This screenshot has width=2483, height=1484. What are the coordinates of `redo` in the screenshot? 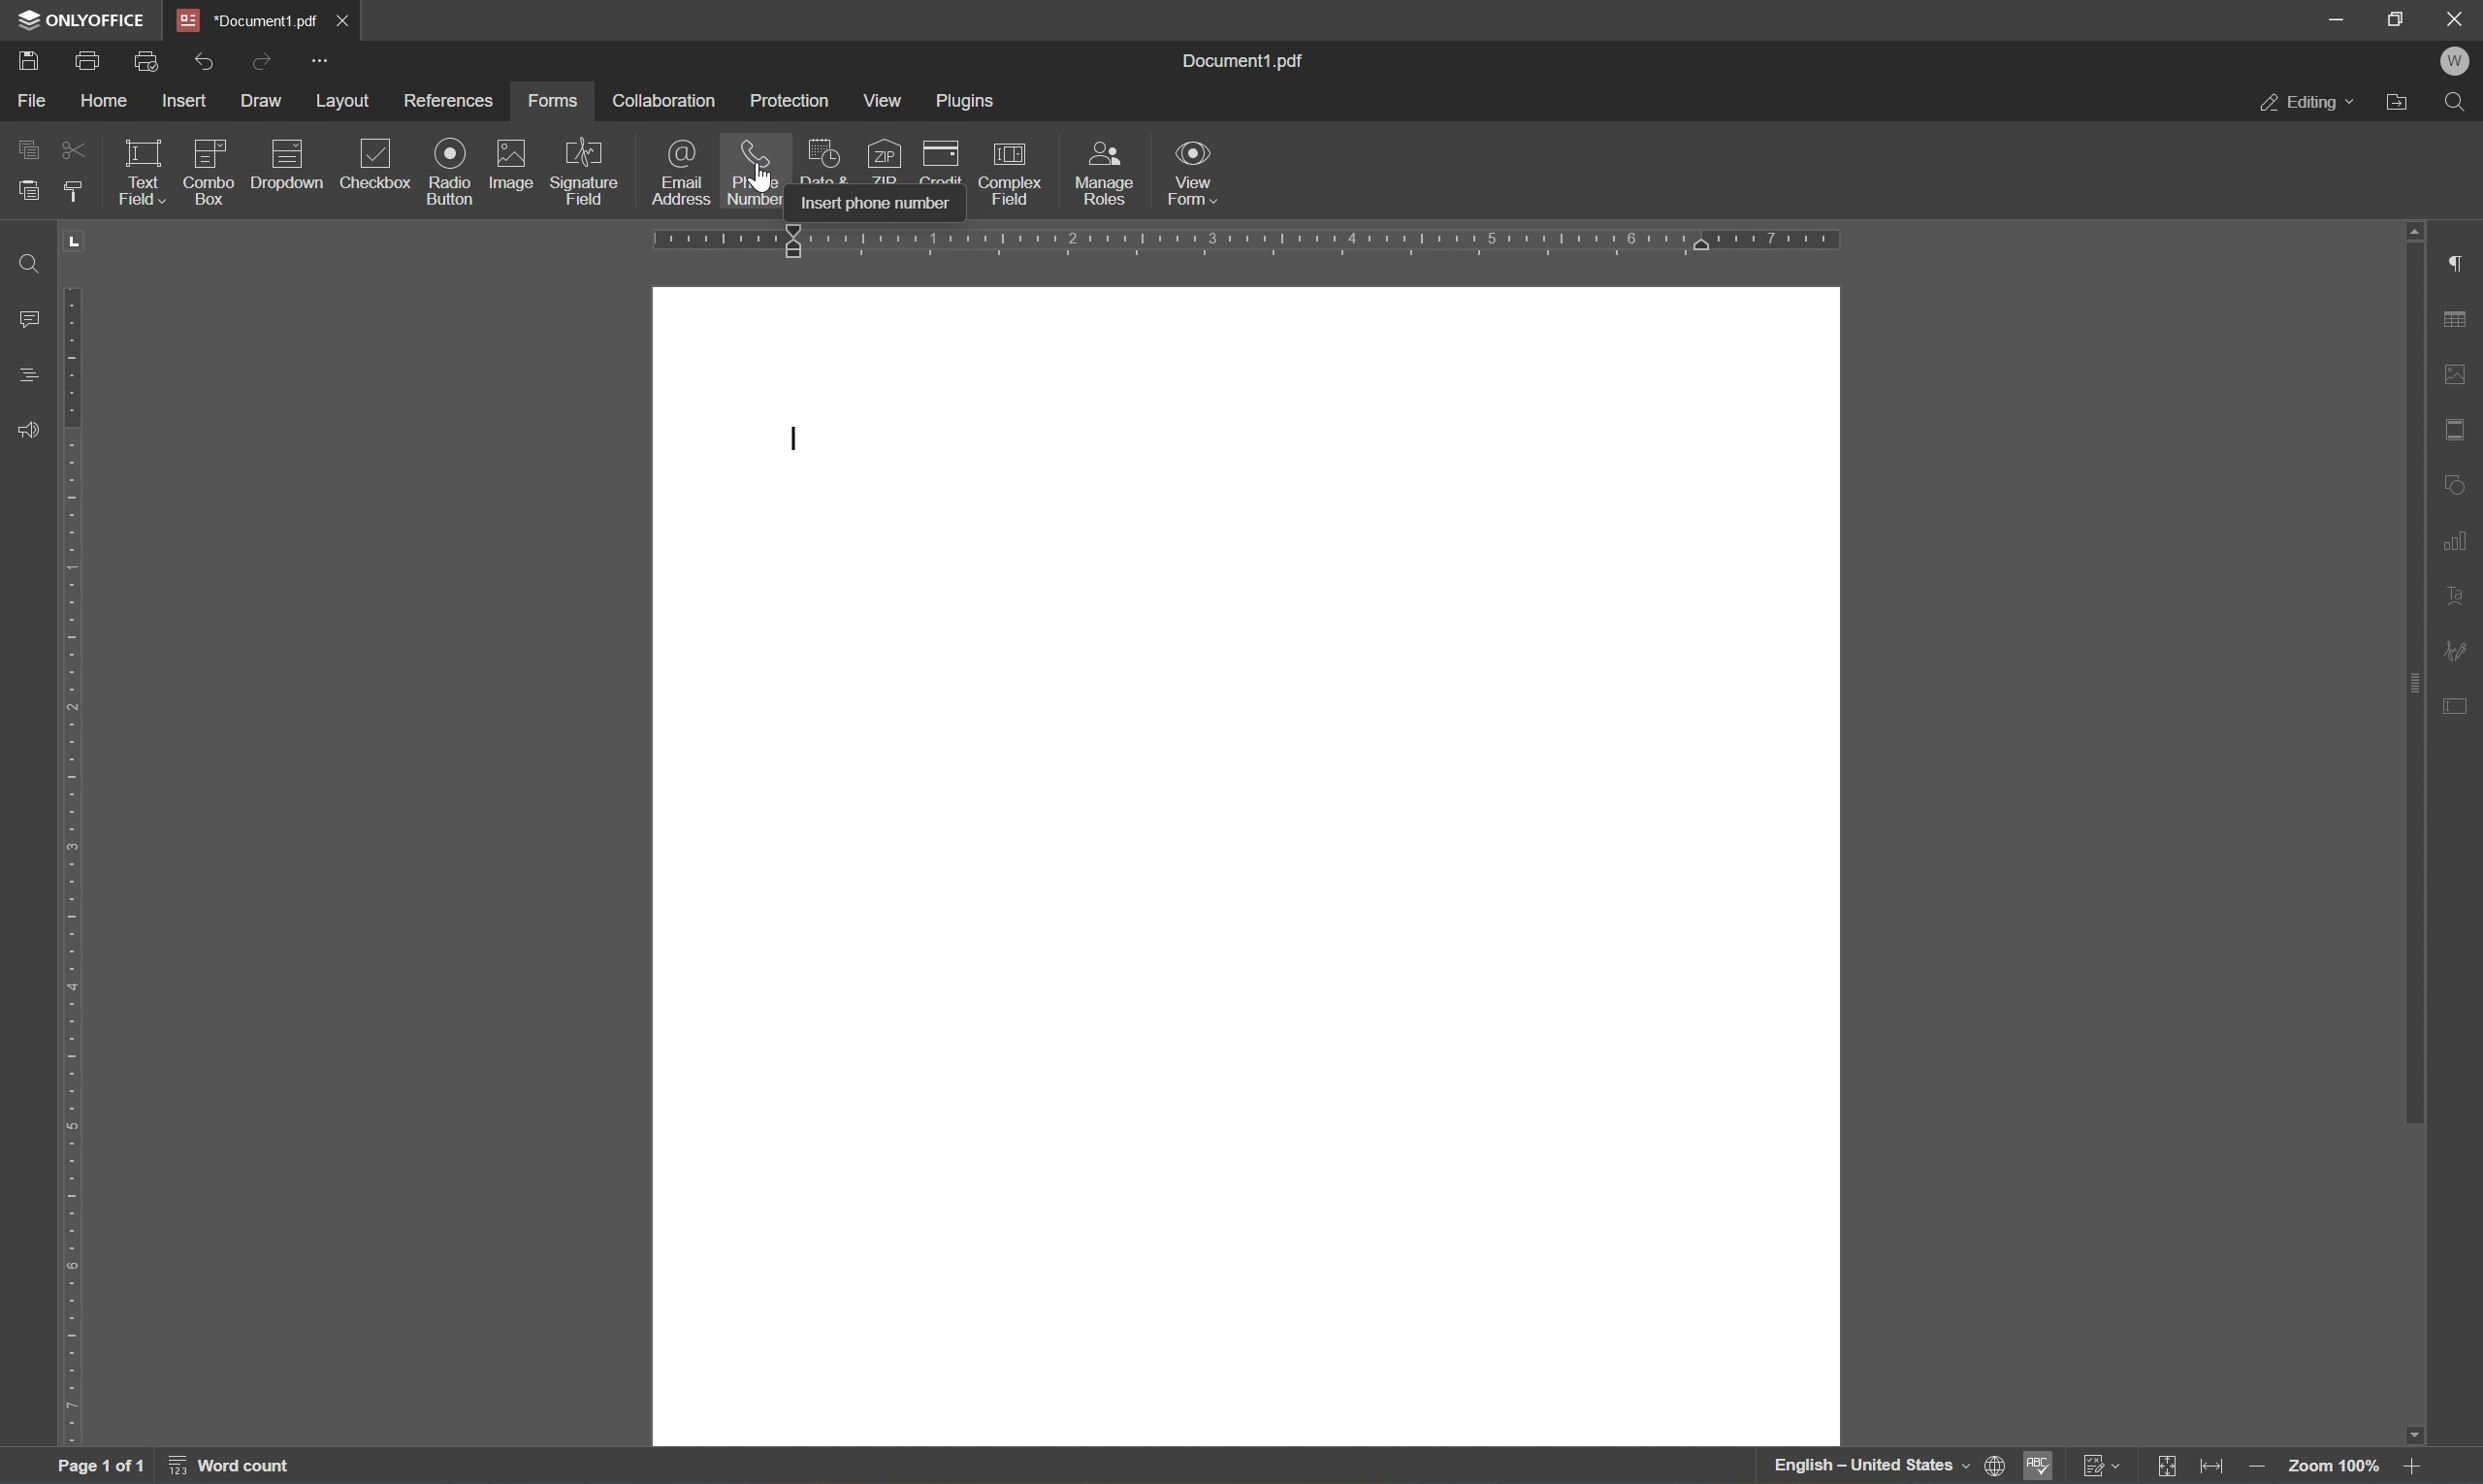 It's located at (264, 61).